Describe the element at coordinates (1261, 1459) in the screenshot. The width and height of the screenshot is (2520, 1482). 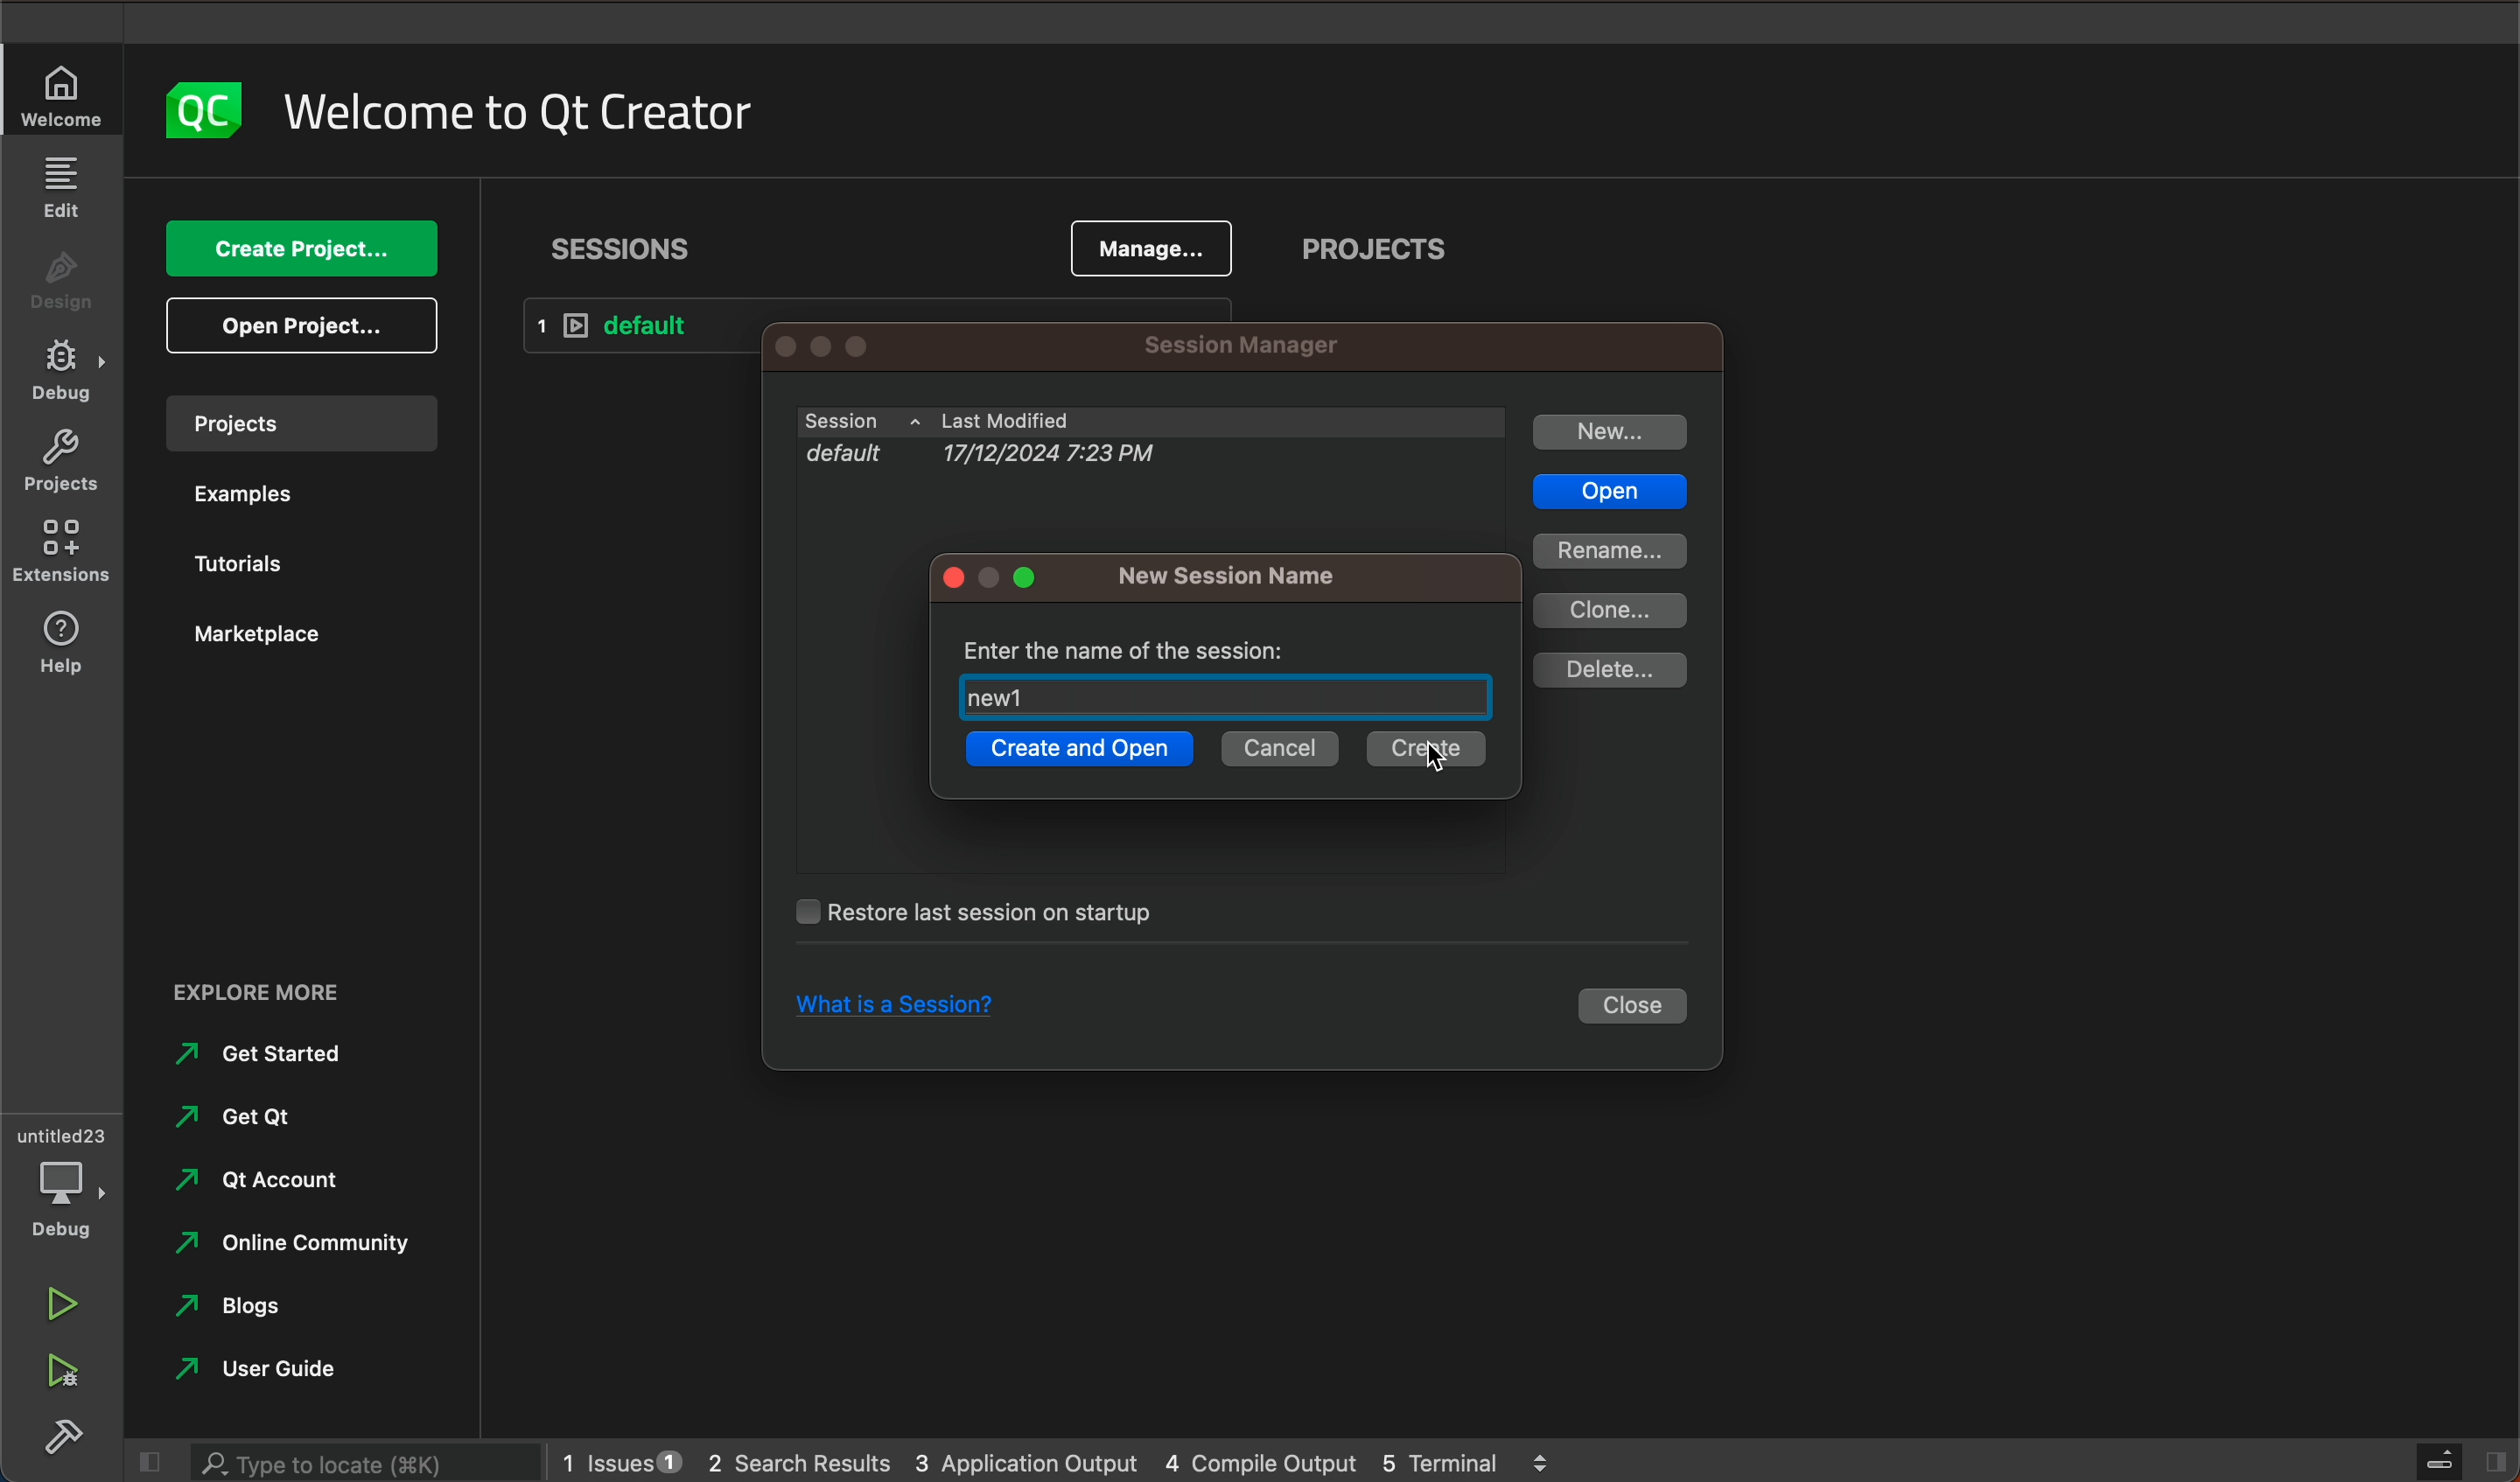
I see `compile output` at that location.